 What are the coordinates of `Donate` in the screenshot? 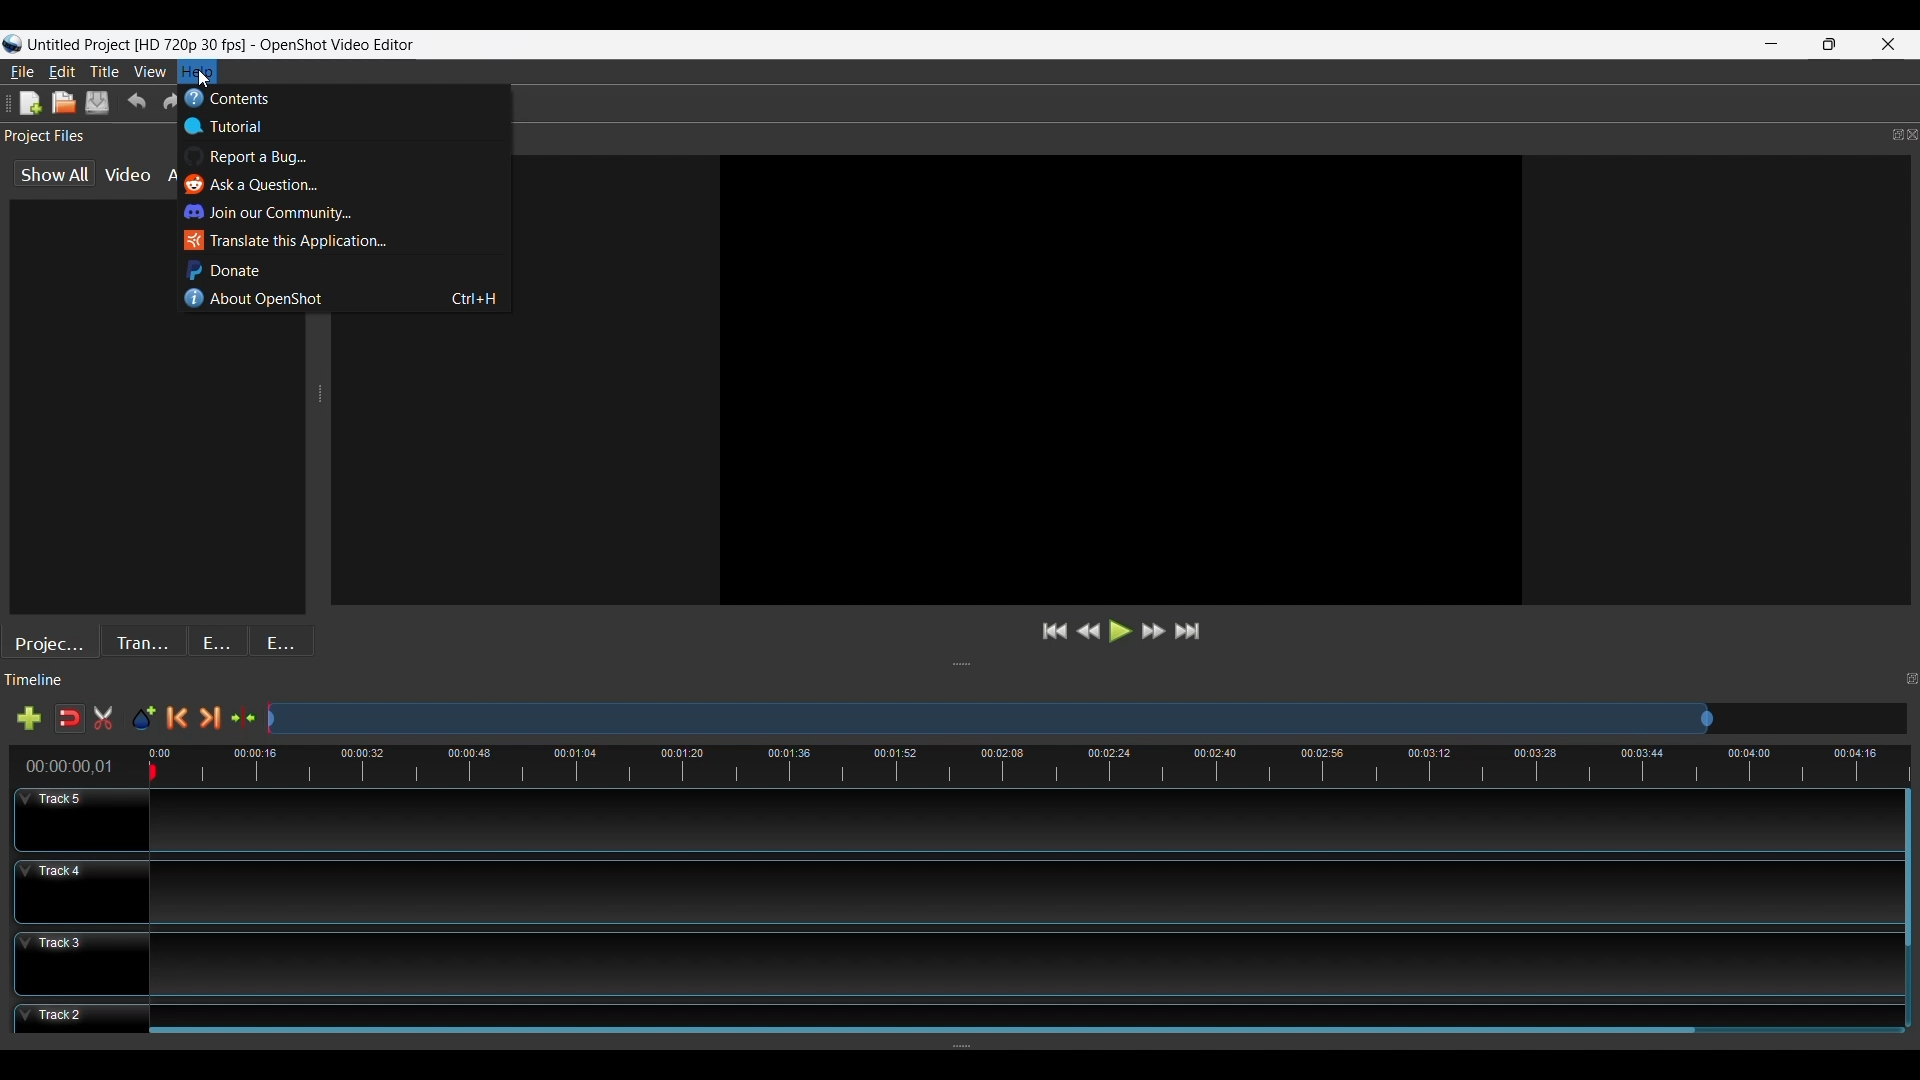 It's located at (226, 269).